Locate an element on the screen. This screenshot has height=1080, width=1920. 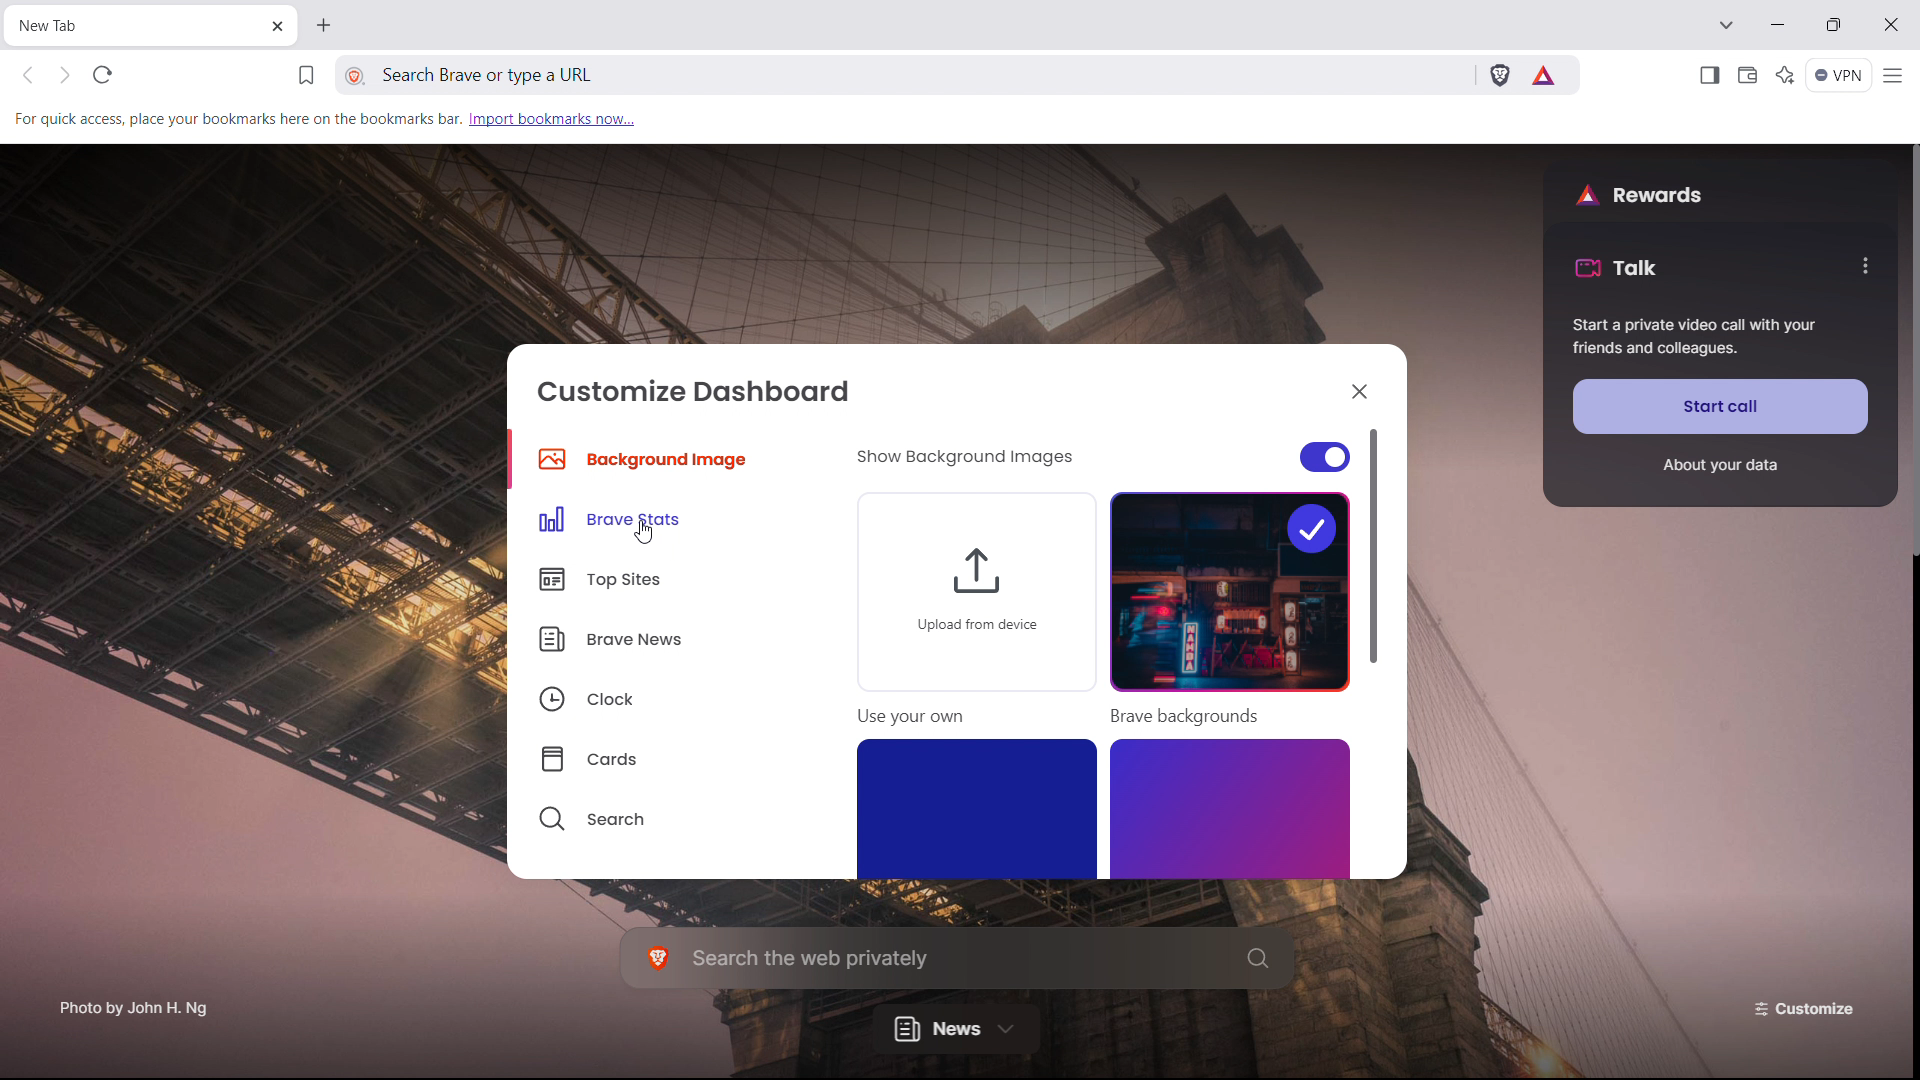
brave stats is located at coordinates (671, 521).